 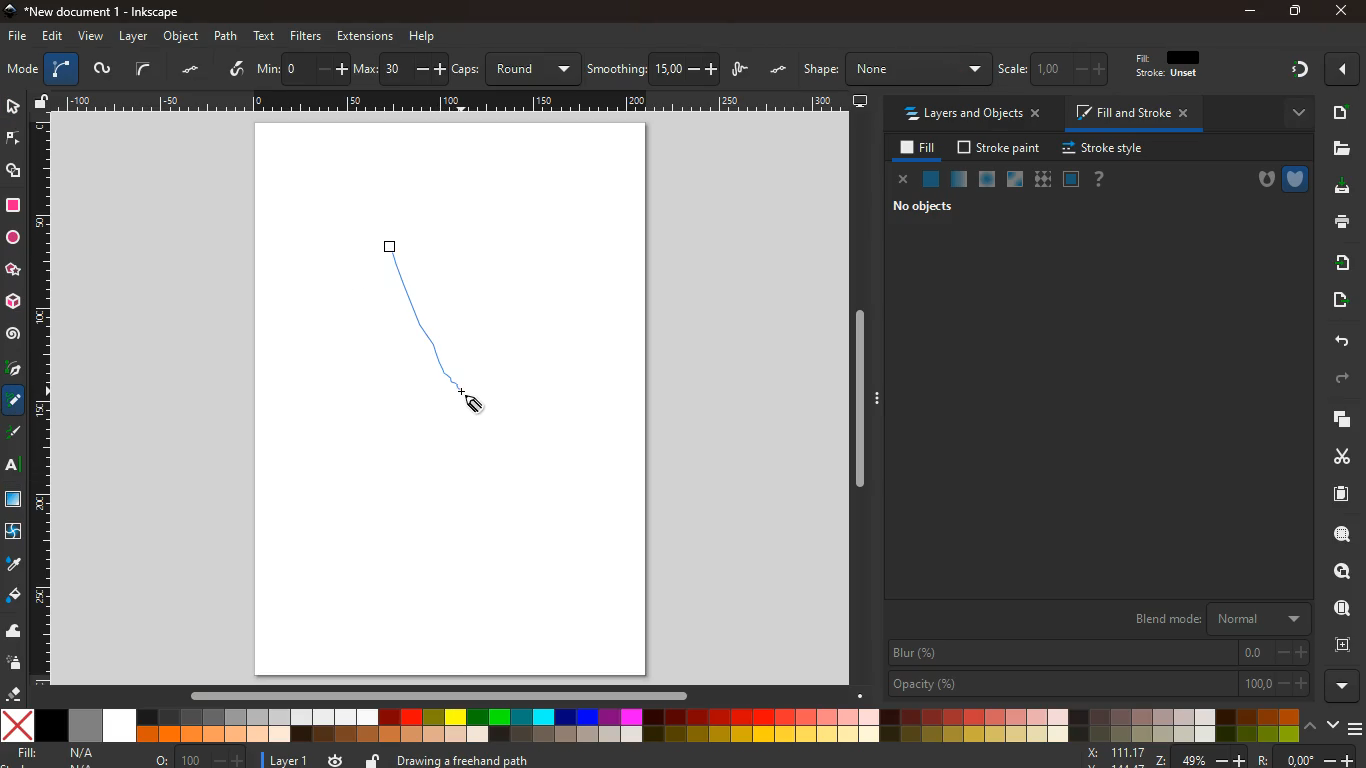 What do you see at coordinates (11, 693) in the screenshot?
I see `erase` at bounding box center [11, 693].